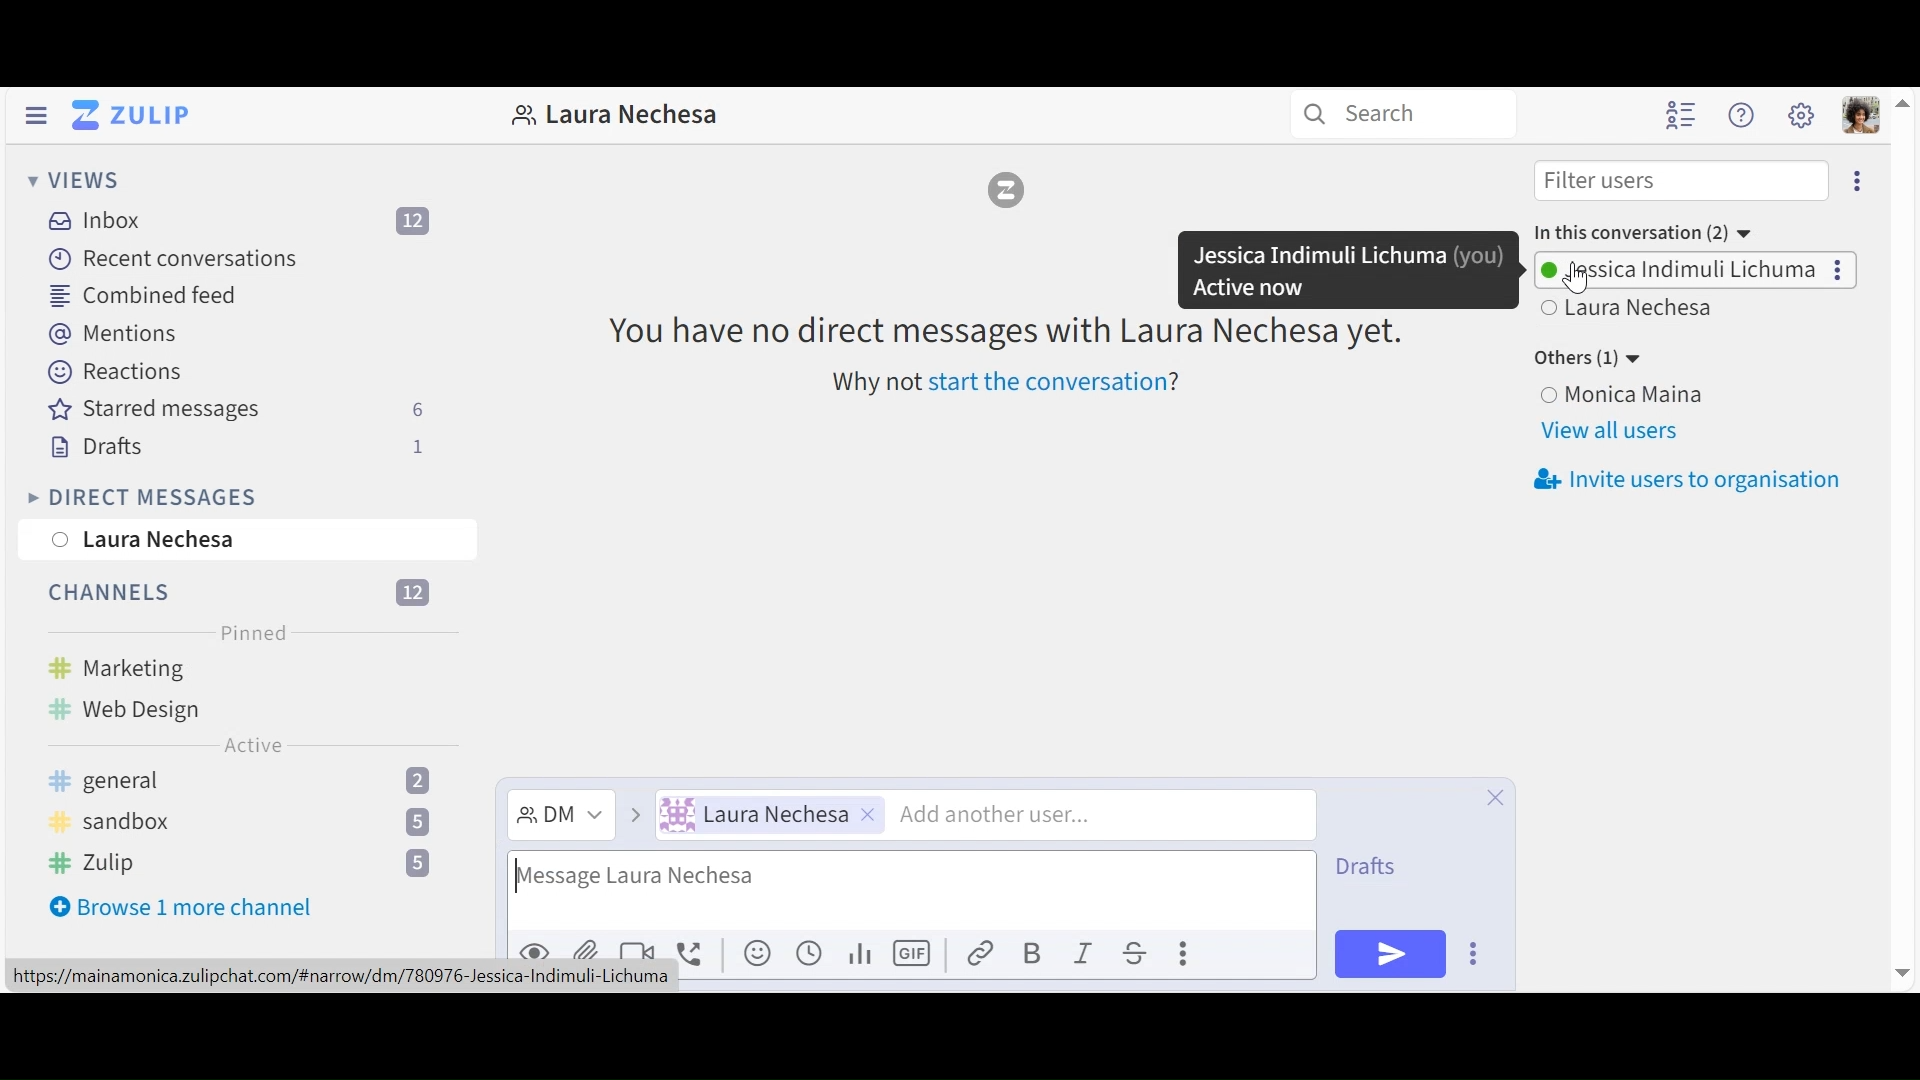 The height and width of the screenshot is (1080, 1920). Describe the element at coordinates (1010, 329) in the screenshot. I see `You have no direct messages with Laura Nechesa yet` at that location.